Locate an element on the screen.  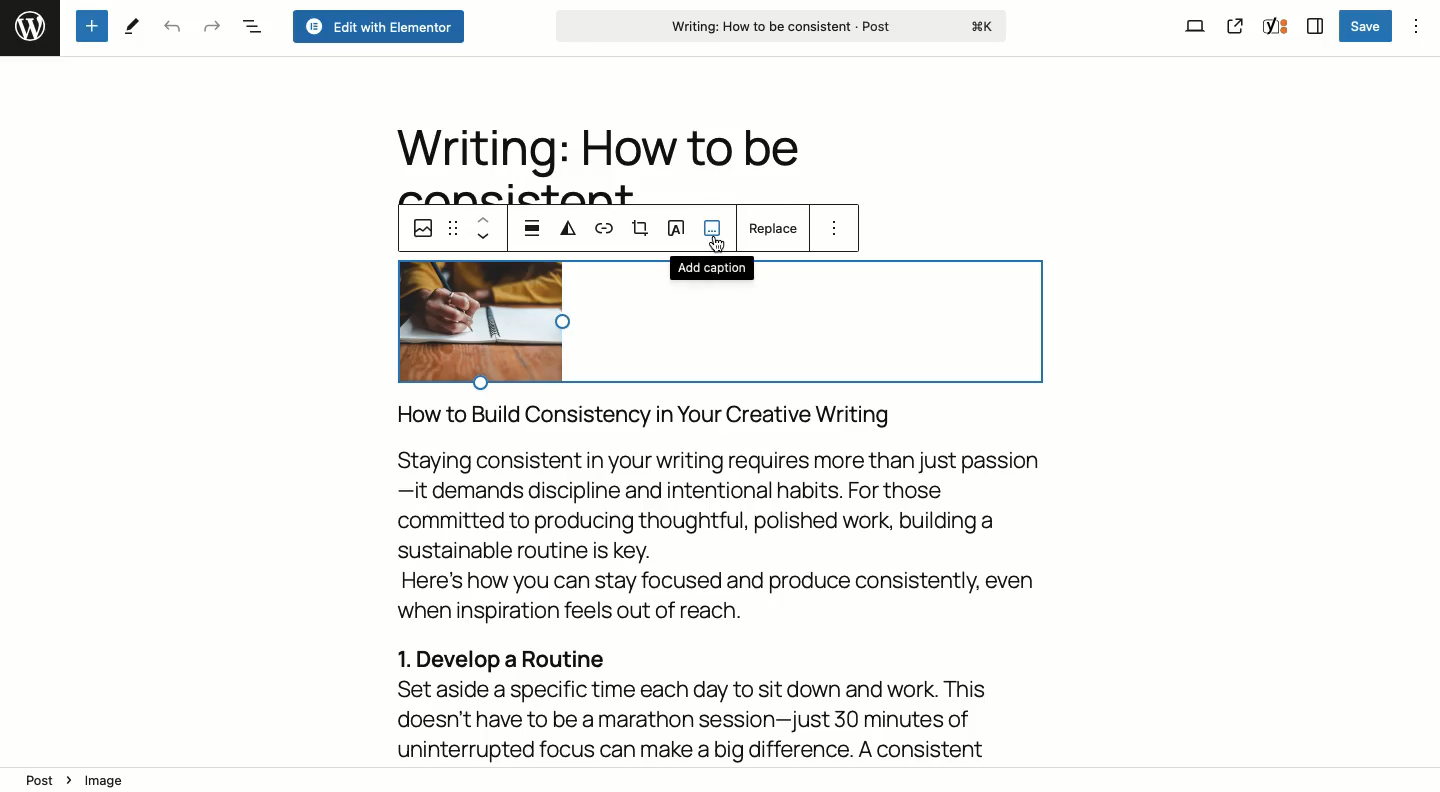
Save is located at coordinates (1367, 27).